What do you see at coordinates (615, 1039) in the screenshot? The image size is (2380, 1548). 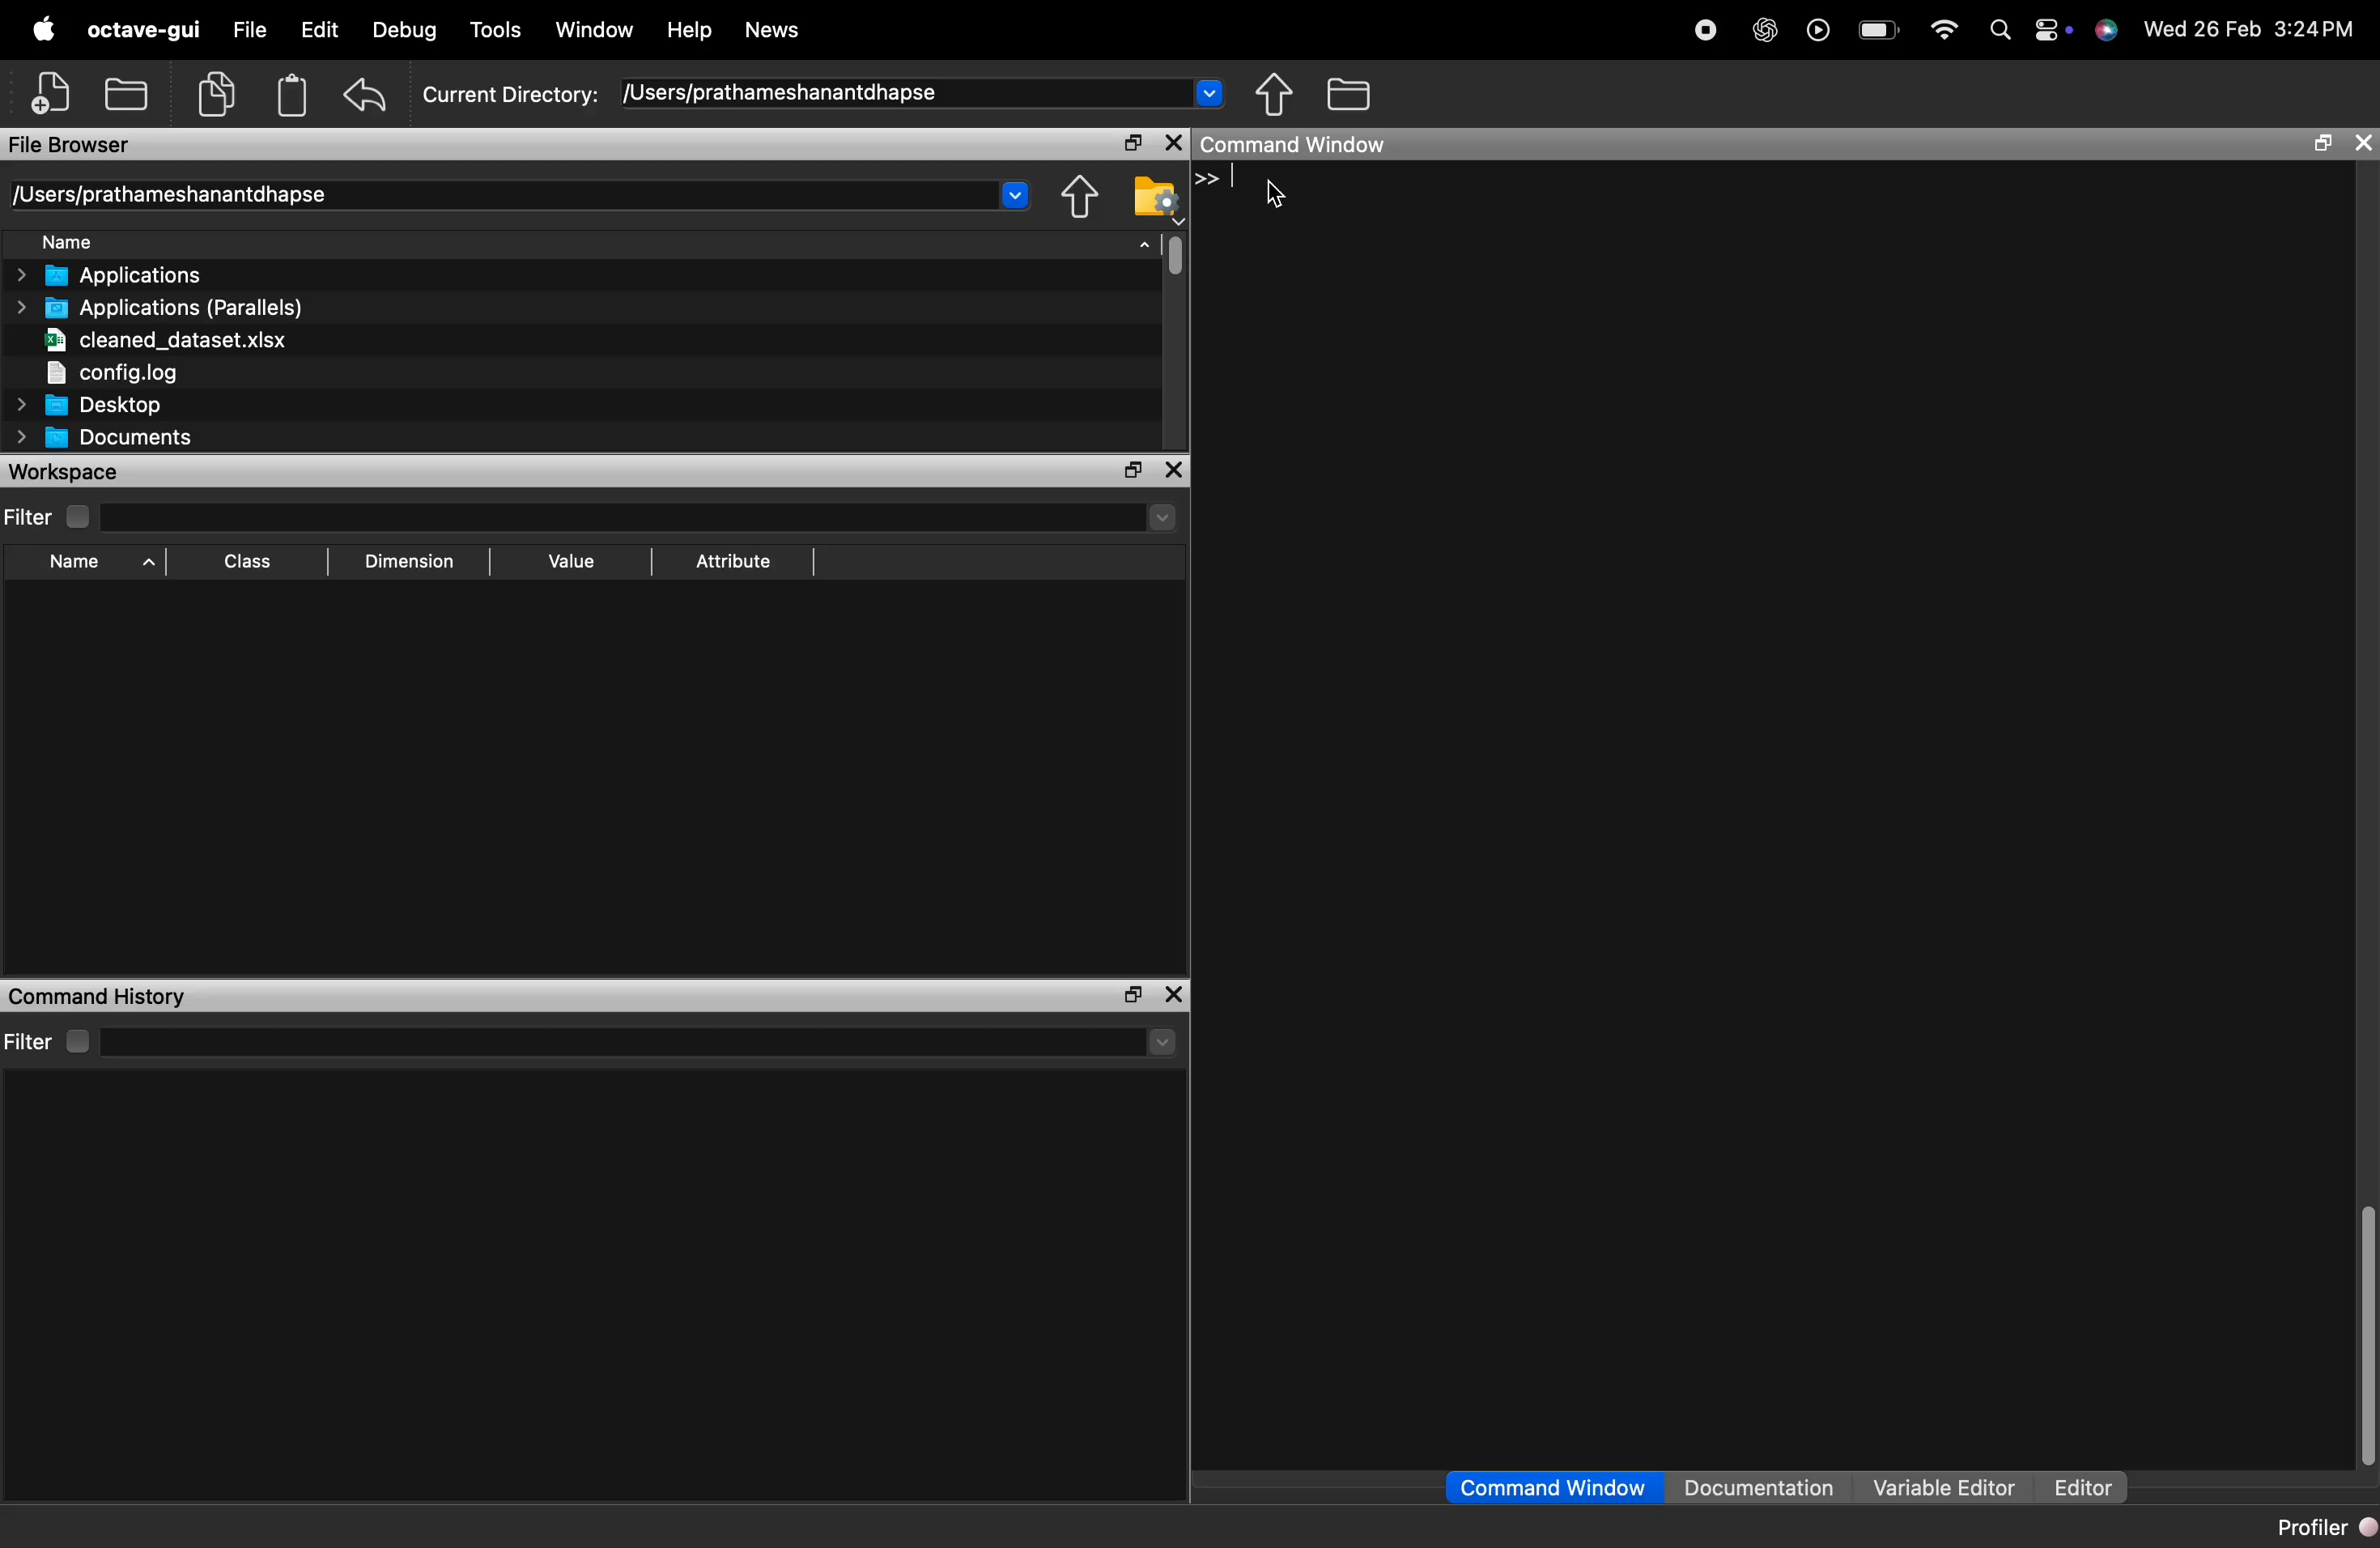 I see `Search box` at bounding box center [615, 1039].